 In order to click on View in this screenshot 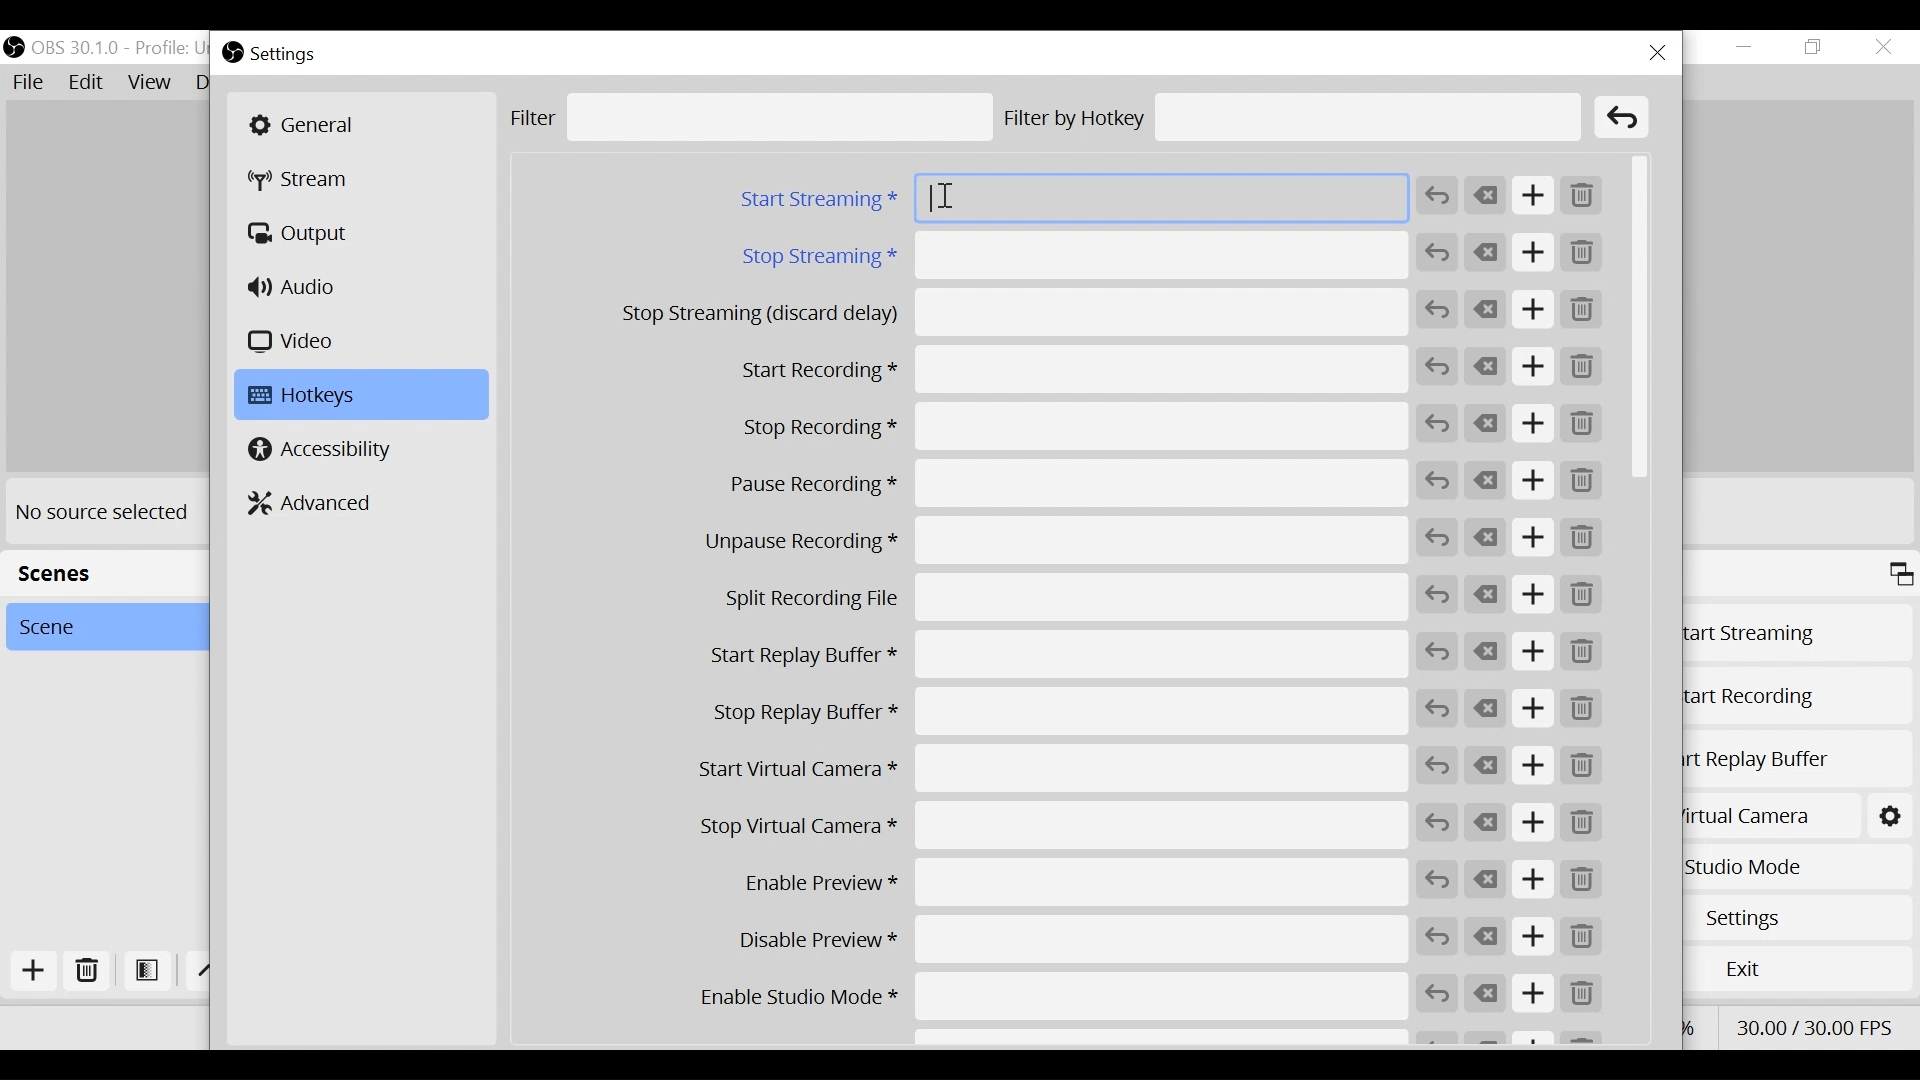, I will do `click(151, 82)`.